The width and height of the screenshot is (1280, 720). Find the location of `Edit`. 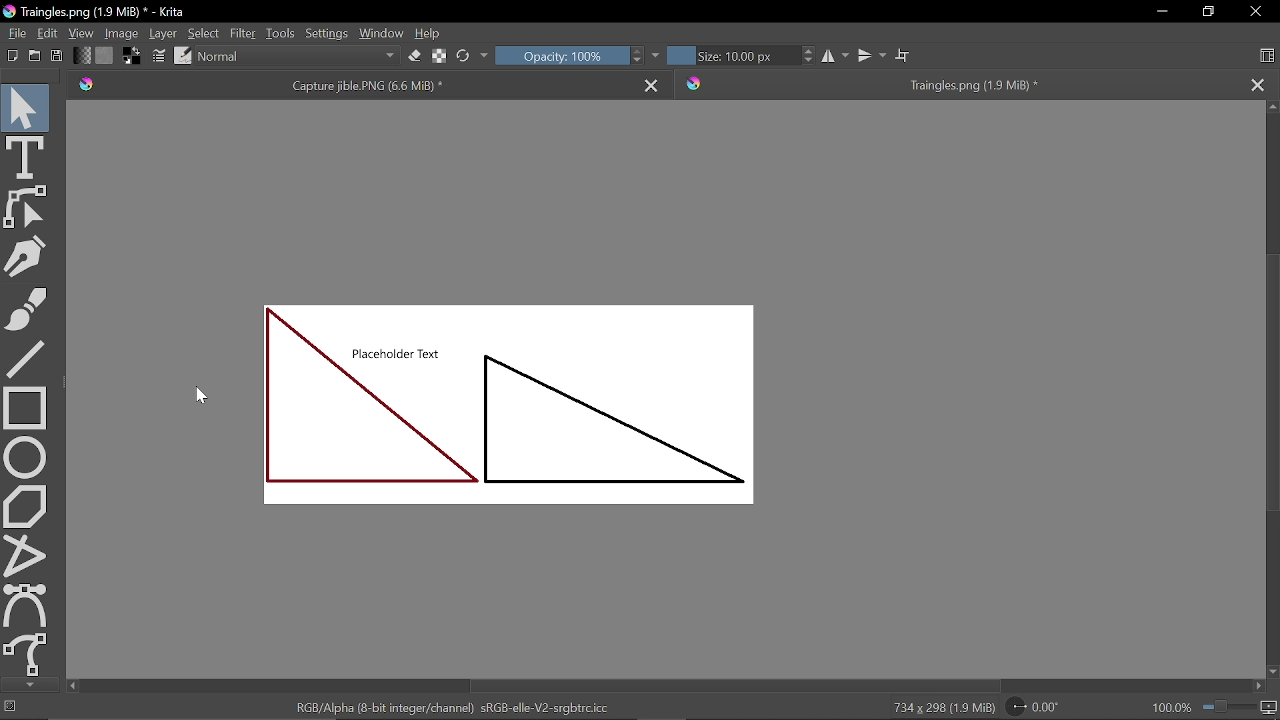

Edit is located at coordinates (48, 32).